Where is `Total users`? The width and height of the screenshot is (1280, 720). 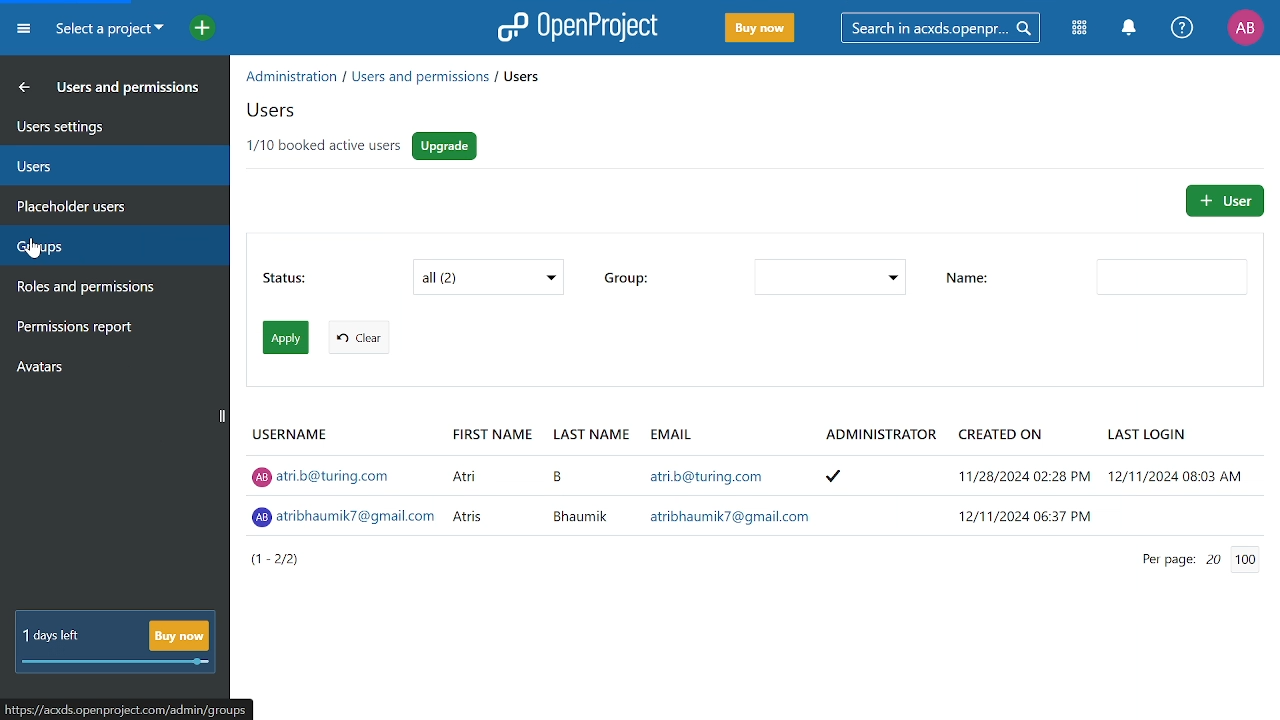 Total users is located at coordinates (293, 564).